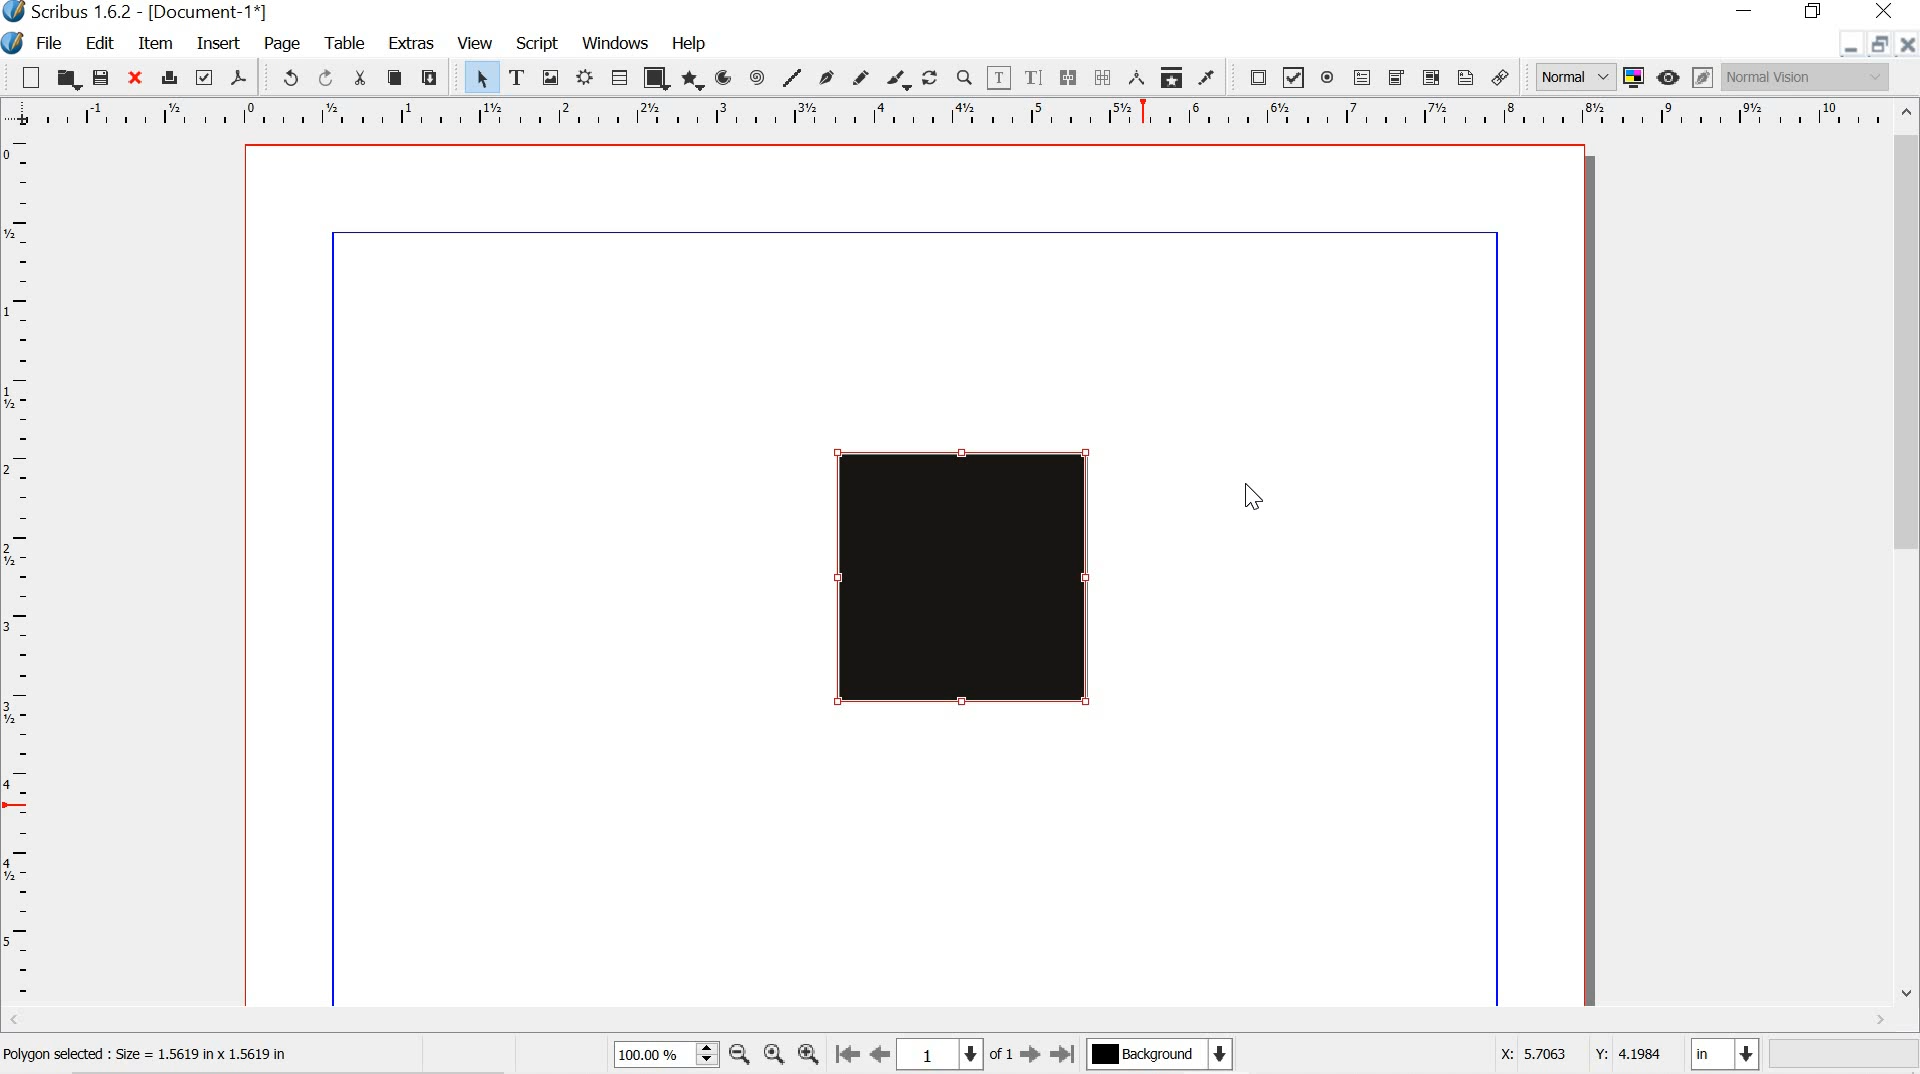 The width and height of the screenshot is (1920, 1074). I want to click on link text frames, so click(1070, 77).